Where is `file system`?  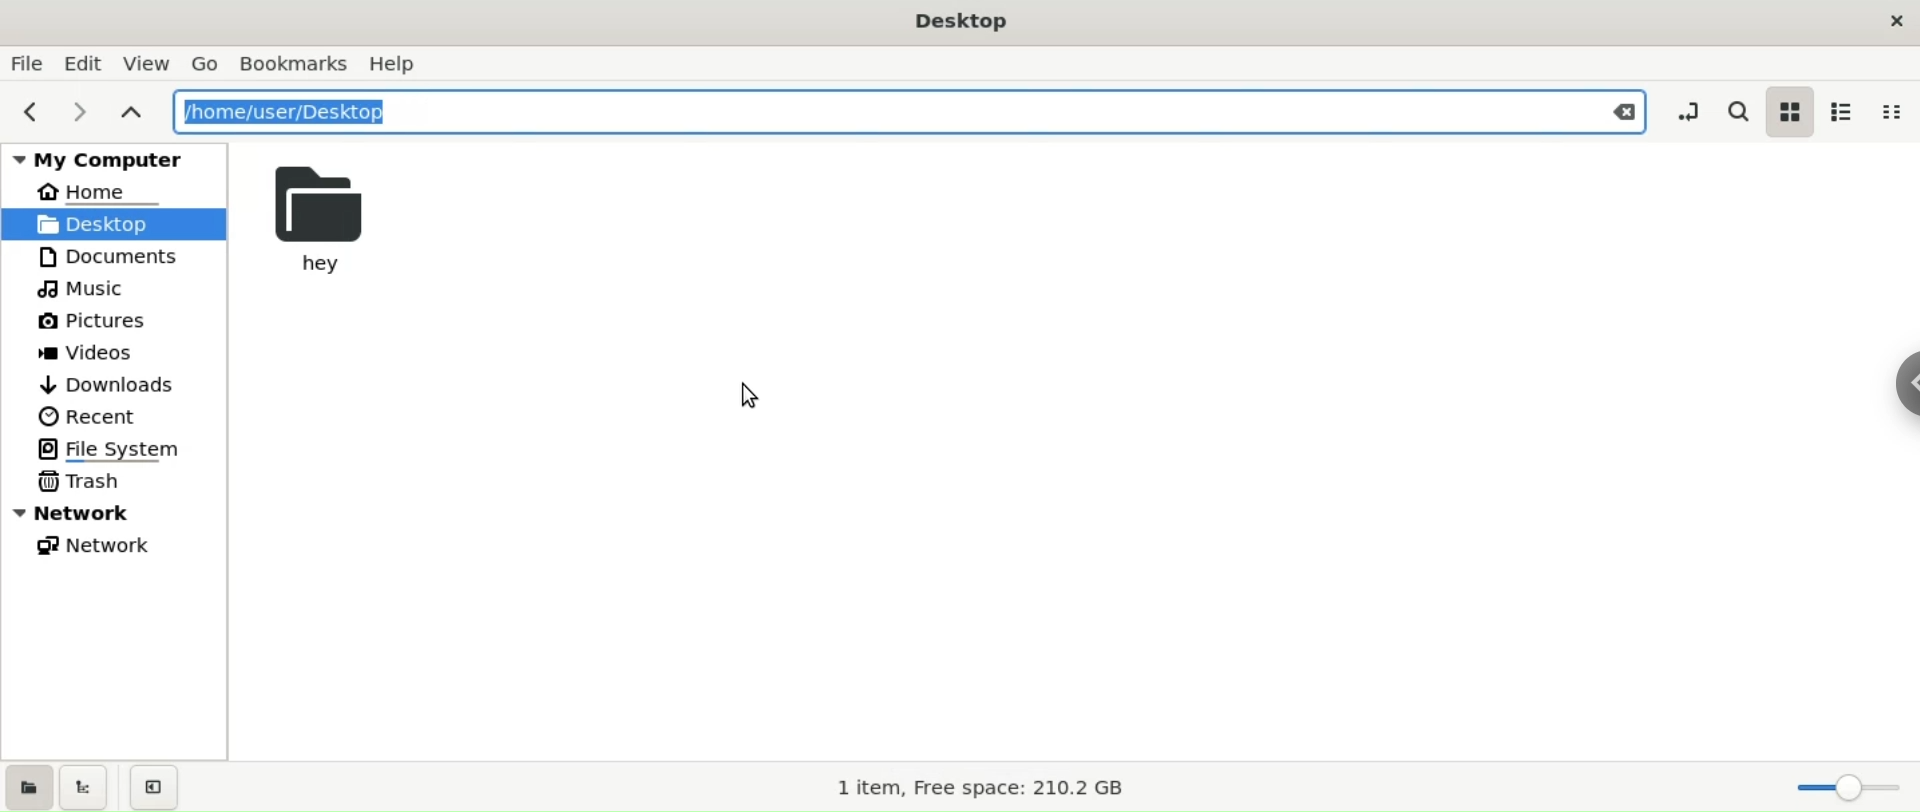 file system is located at coordinates (125, 447).